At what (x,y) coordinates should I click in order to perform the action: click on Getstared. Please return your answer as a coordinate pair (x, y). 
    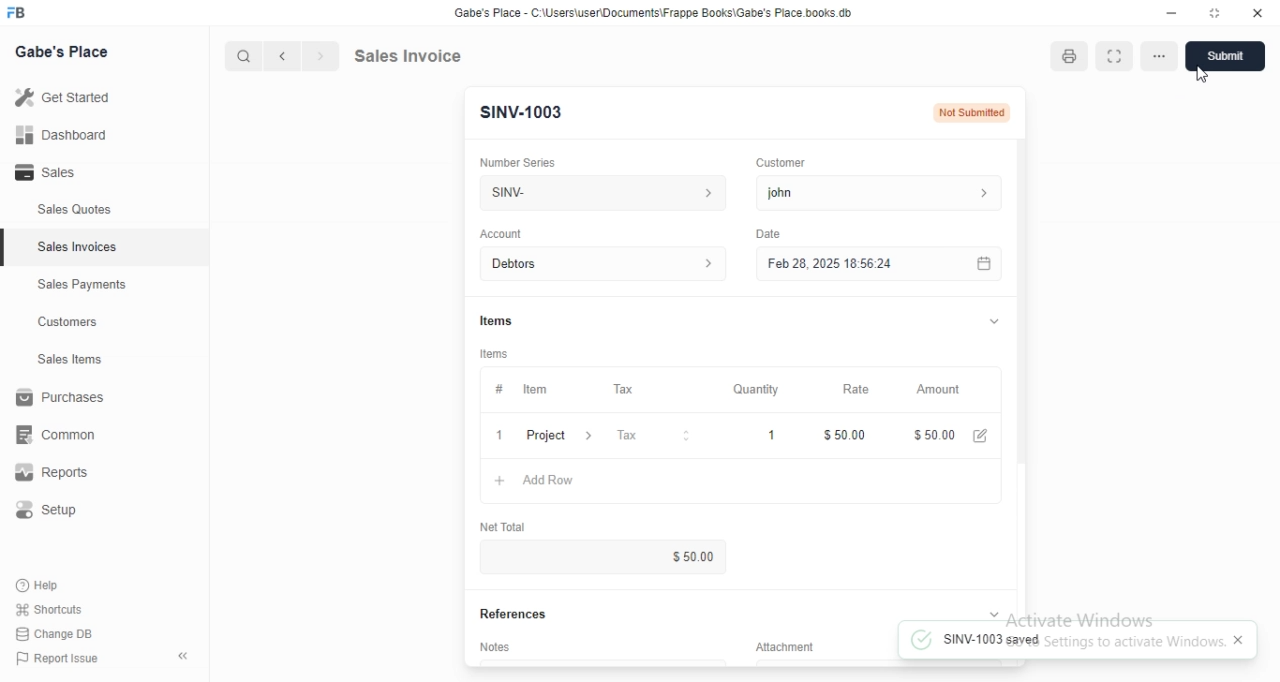
    Looking at the image, I should click on (68, 99).